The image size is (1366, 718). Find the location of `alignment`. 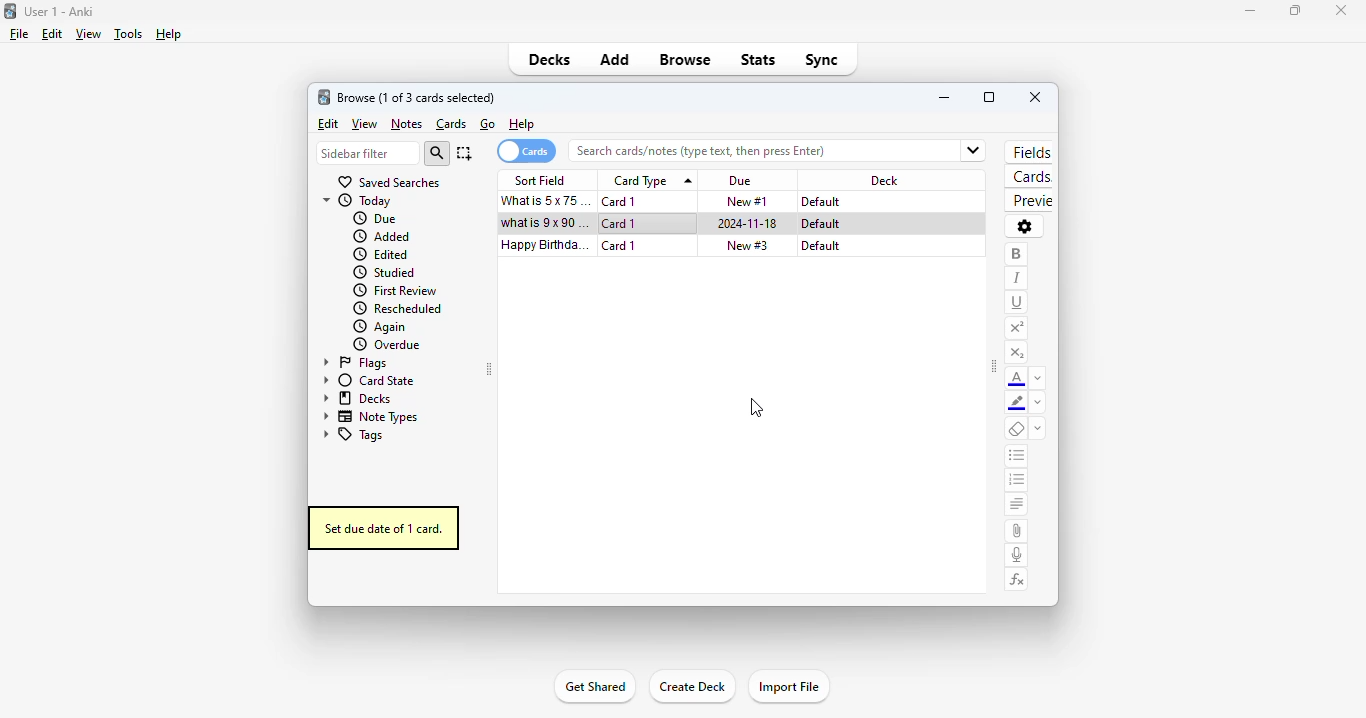

alignment is located at coordinates (1016, 504).